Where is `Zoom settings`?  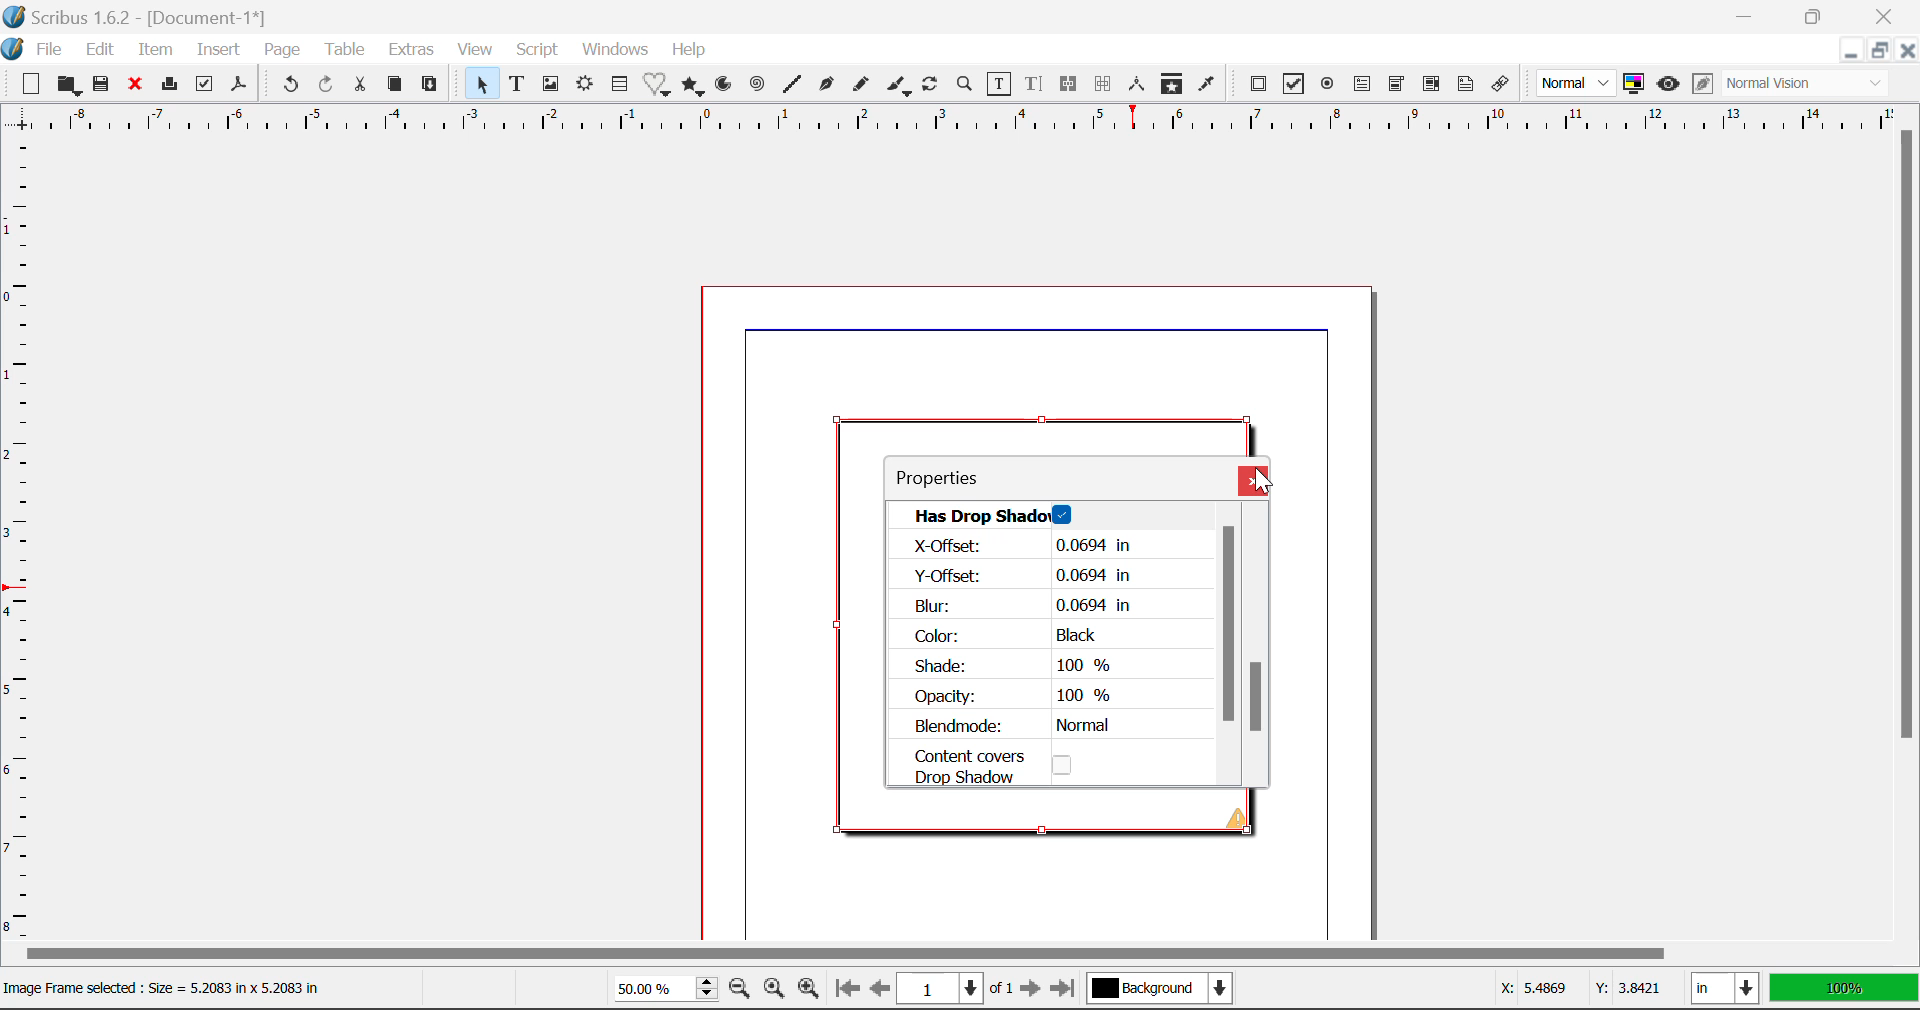
Zoom settings is located at coordinates (773, 989).